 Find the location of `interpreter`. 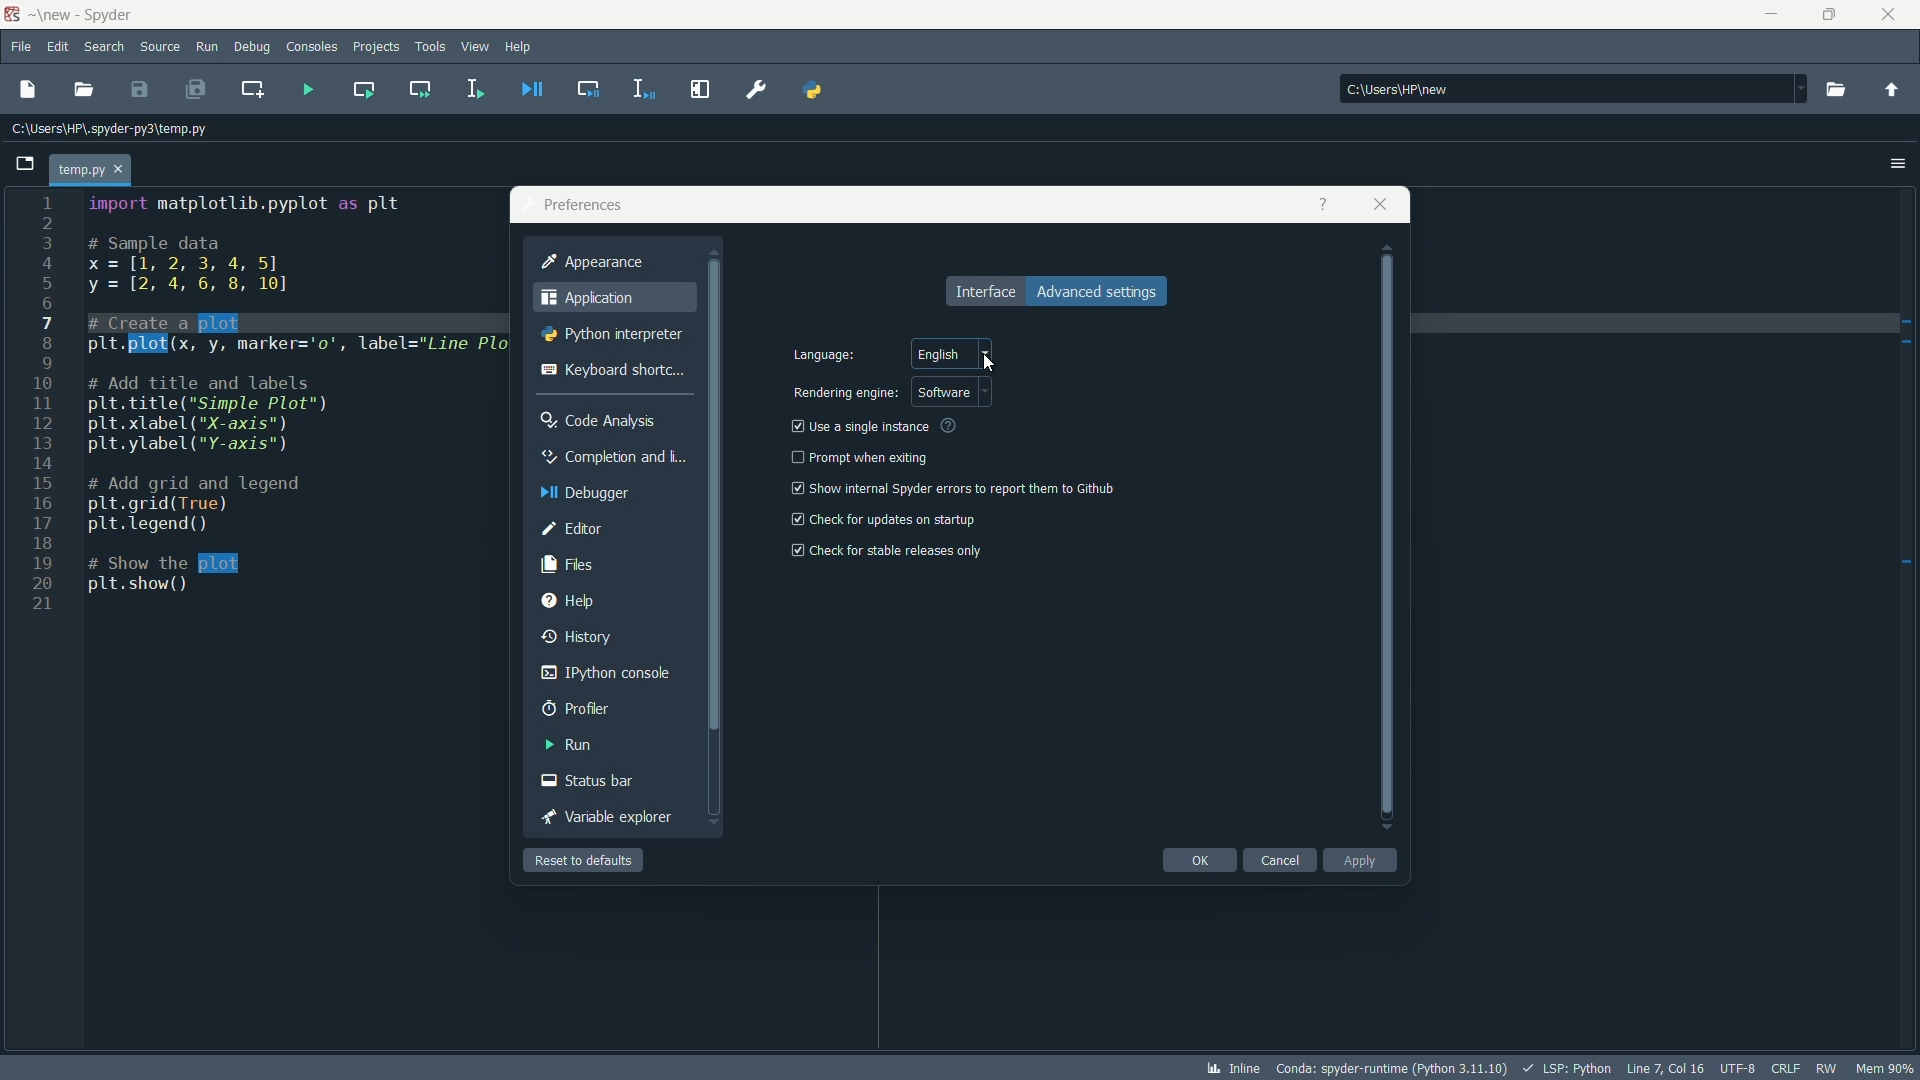

interpreter is located at coordinates (1393, 1068).